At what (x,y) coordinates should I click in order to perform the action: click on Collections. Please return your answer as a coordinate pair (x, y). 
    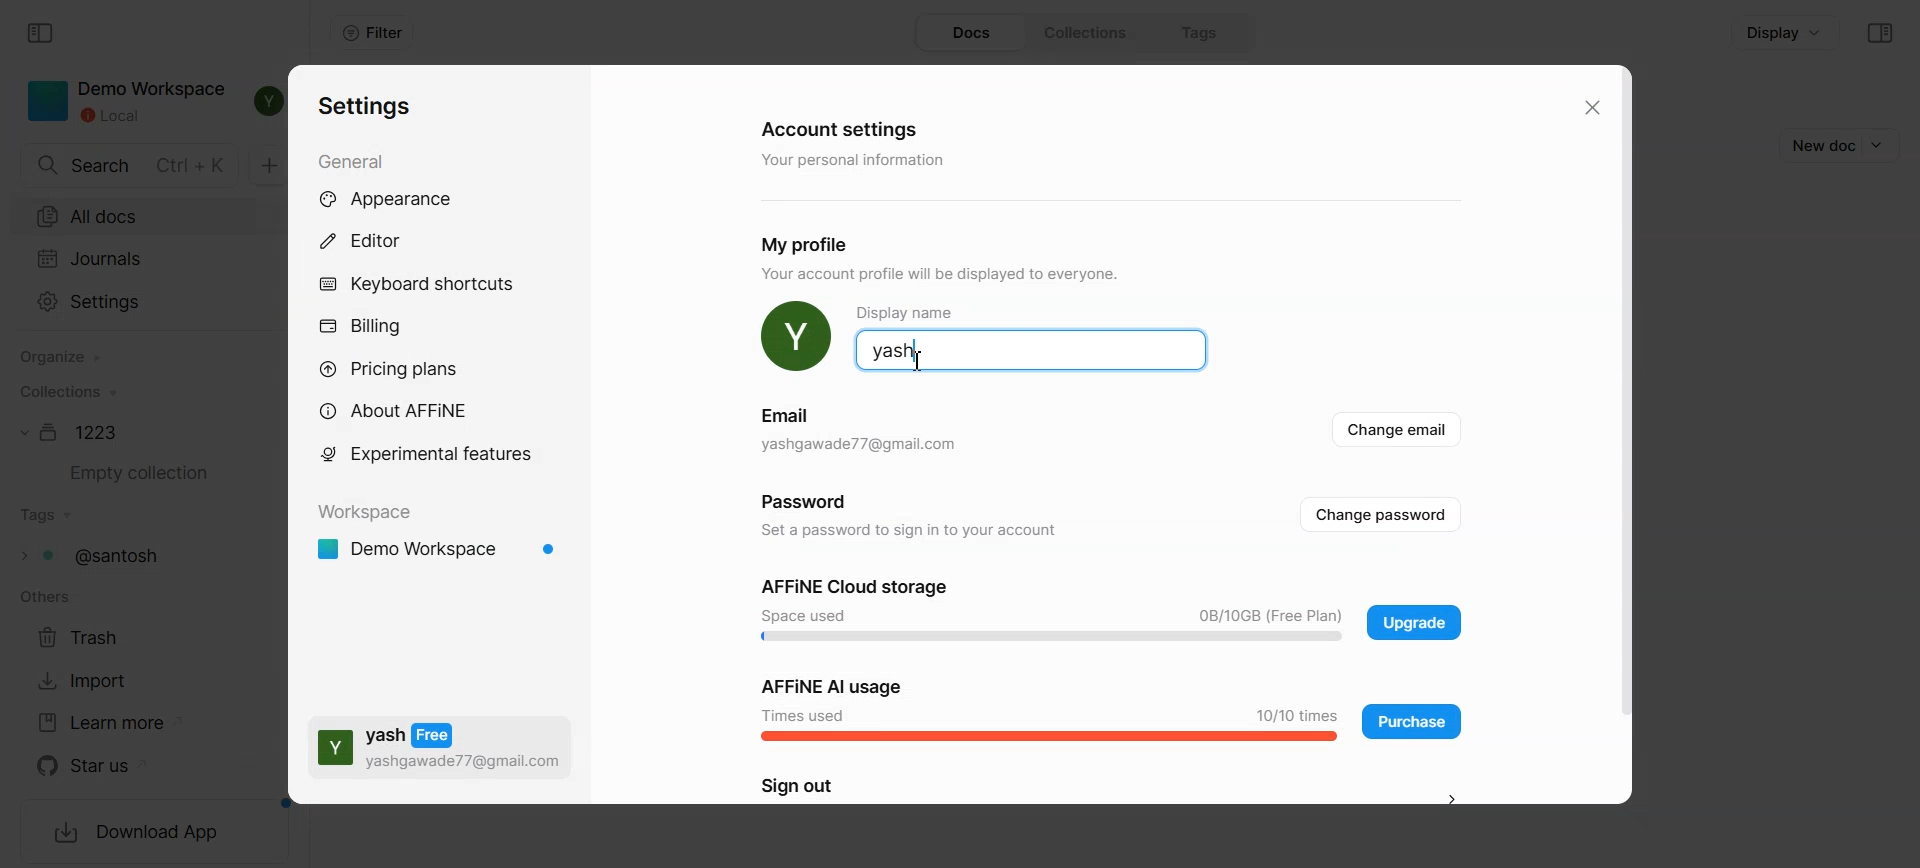
    Looking at the image, I should click on (66, 391).